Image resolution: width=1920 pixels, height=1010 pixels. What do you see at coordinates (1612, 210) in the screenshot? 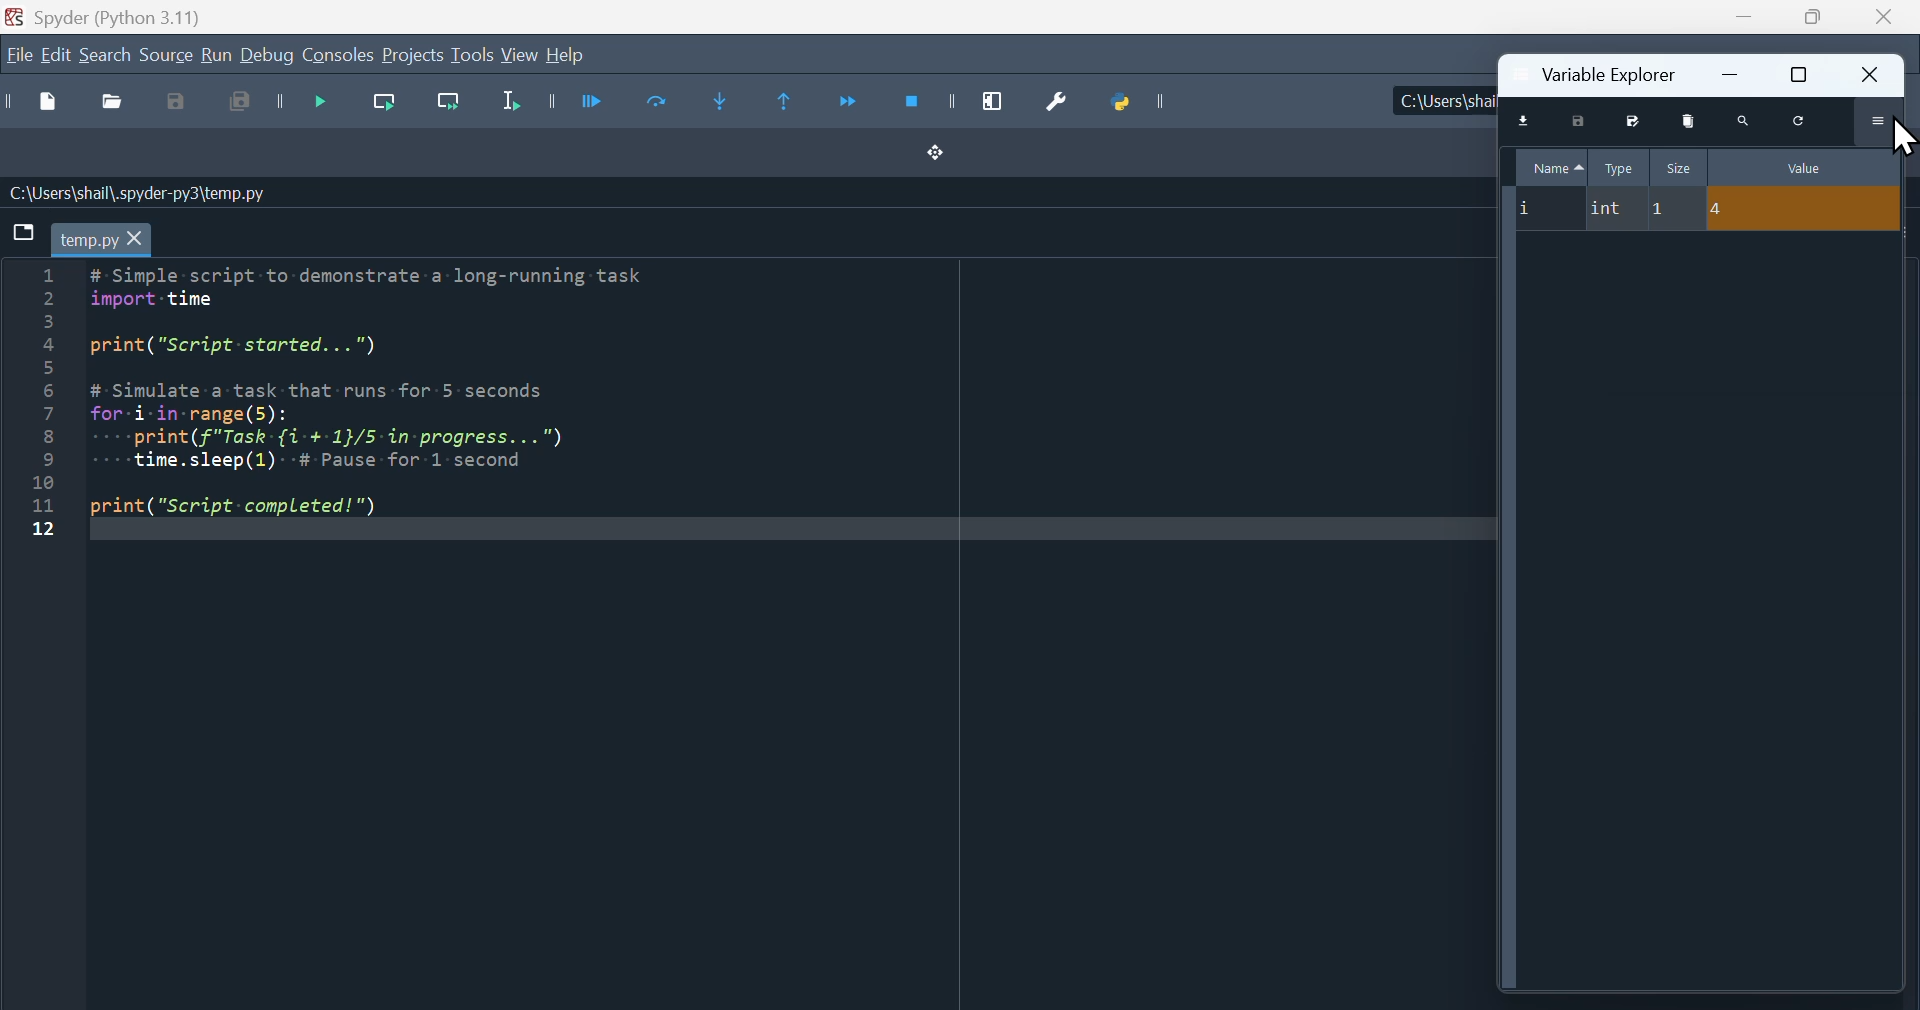
I see `int` at bounding box center [1612, 210].